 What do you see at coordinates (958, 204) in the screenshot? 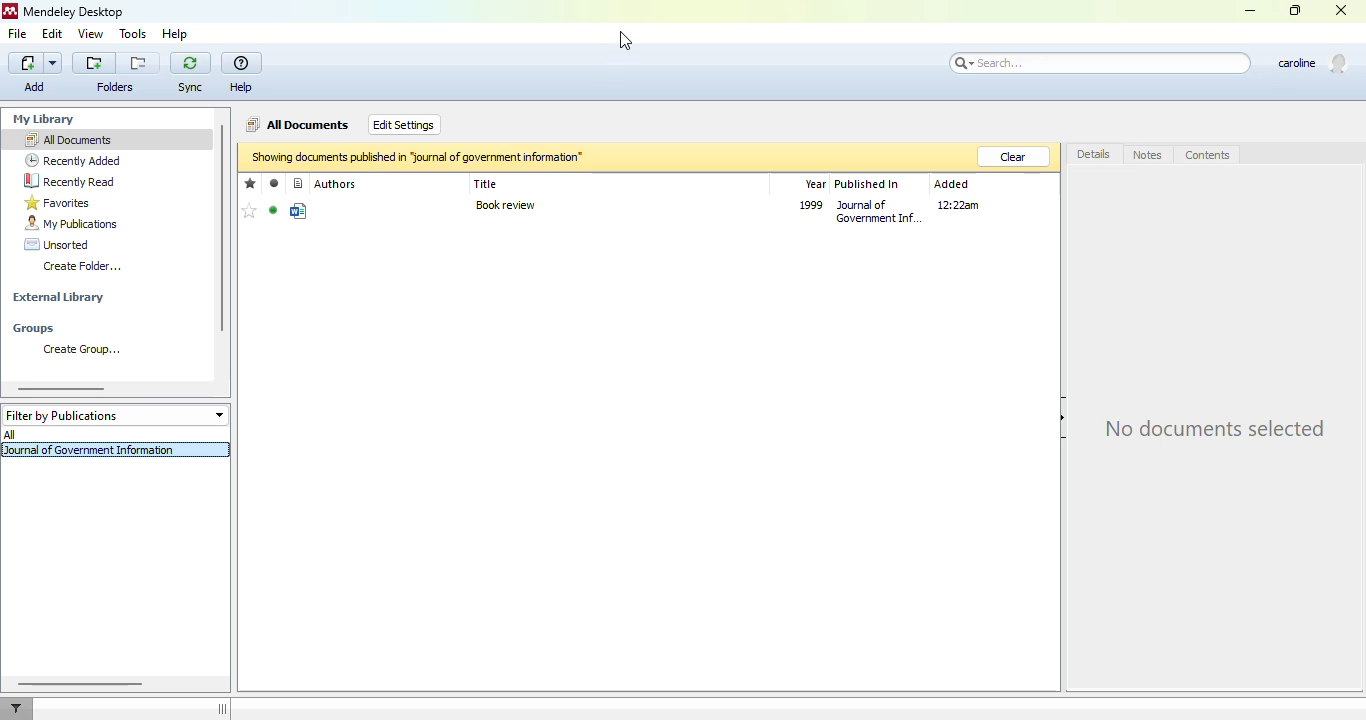
I see `12:22am` at bounding box center [958, 204].